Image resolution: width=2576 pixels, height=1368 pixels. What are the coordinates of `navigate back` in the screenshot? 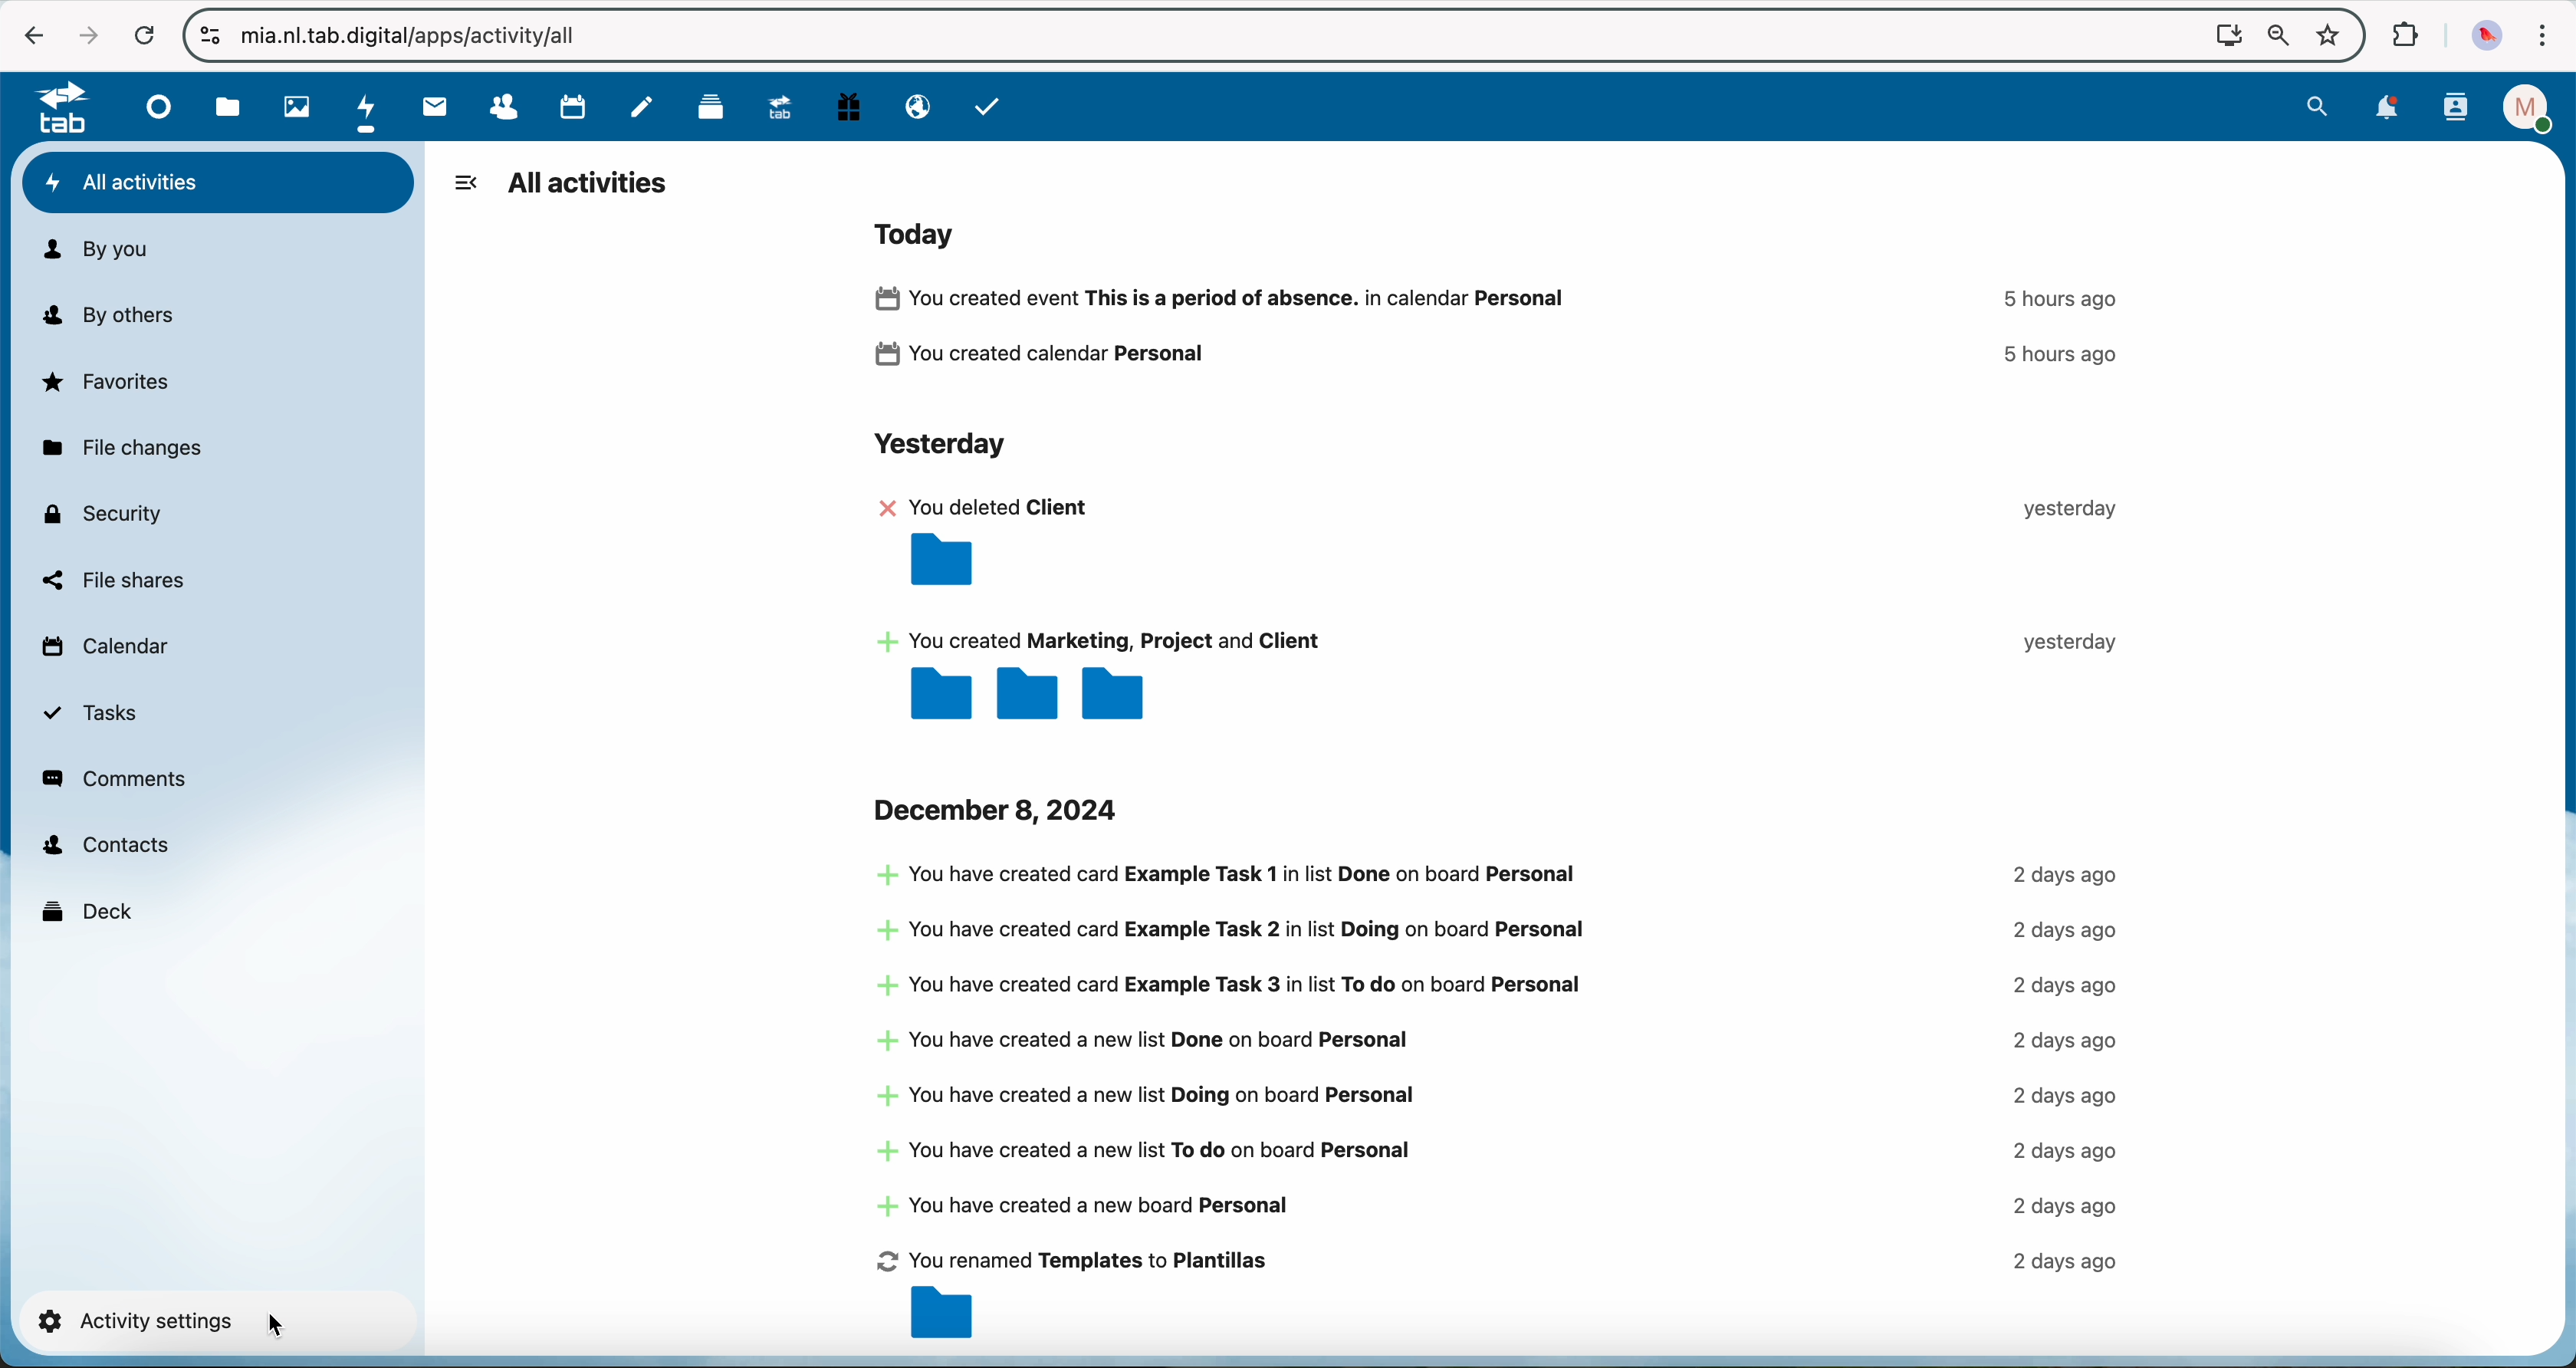 It's located at (24, 36).